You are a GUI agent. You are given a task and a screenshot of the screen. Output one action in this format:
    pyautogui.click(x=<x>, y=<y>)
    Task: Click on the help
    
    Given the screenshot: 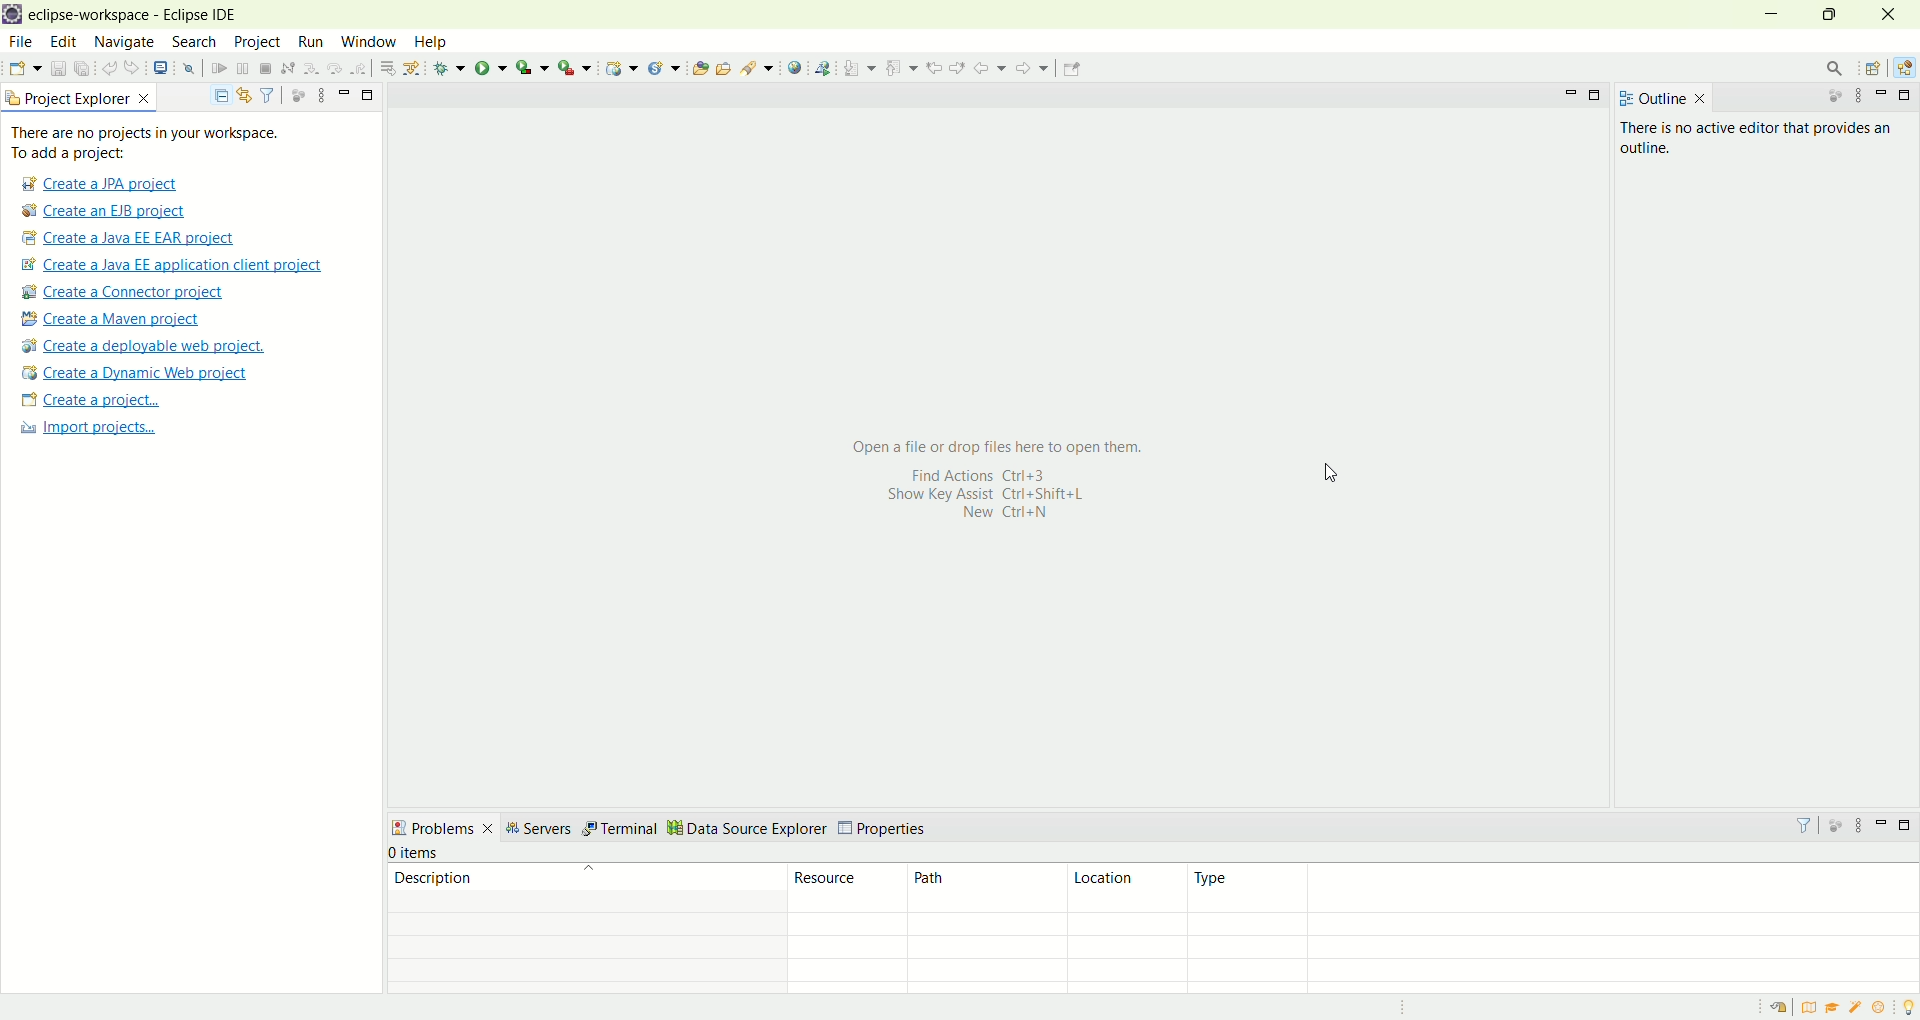 What is the action you would take?
    pyautogui.click(x=429, y=43)
    